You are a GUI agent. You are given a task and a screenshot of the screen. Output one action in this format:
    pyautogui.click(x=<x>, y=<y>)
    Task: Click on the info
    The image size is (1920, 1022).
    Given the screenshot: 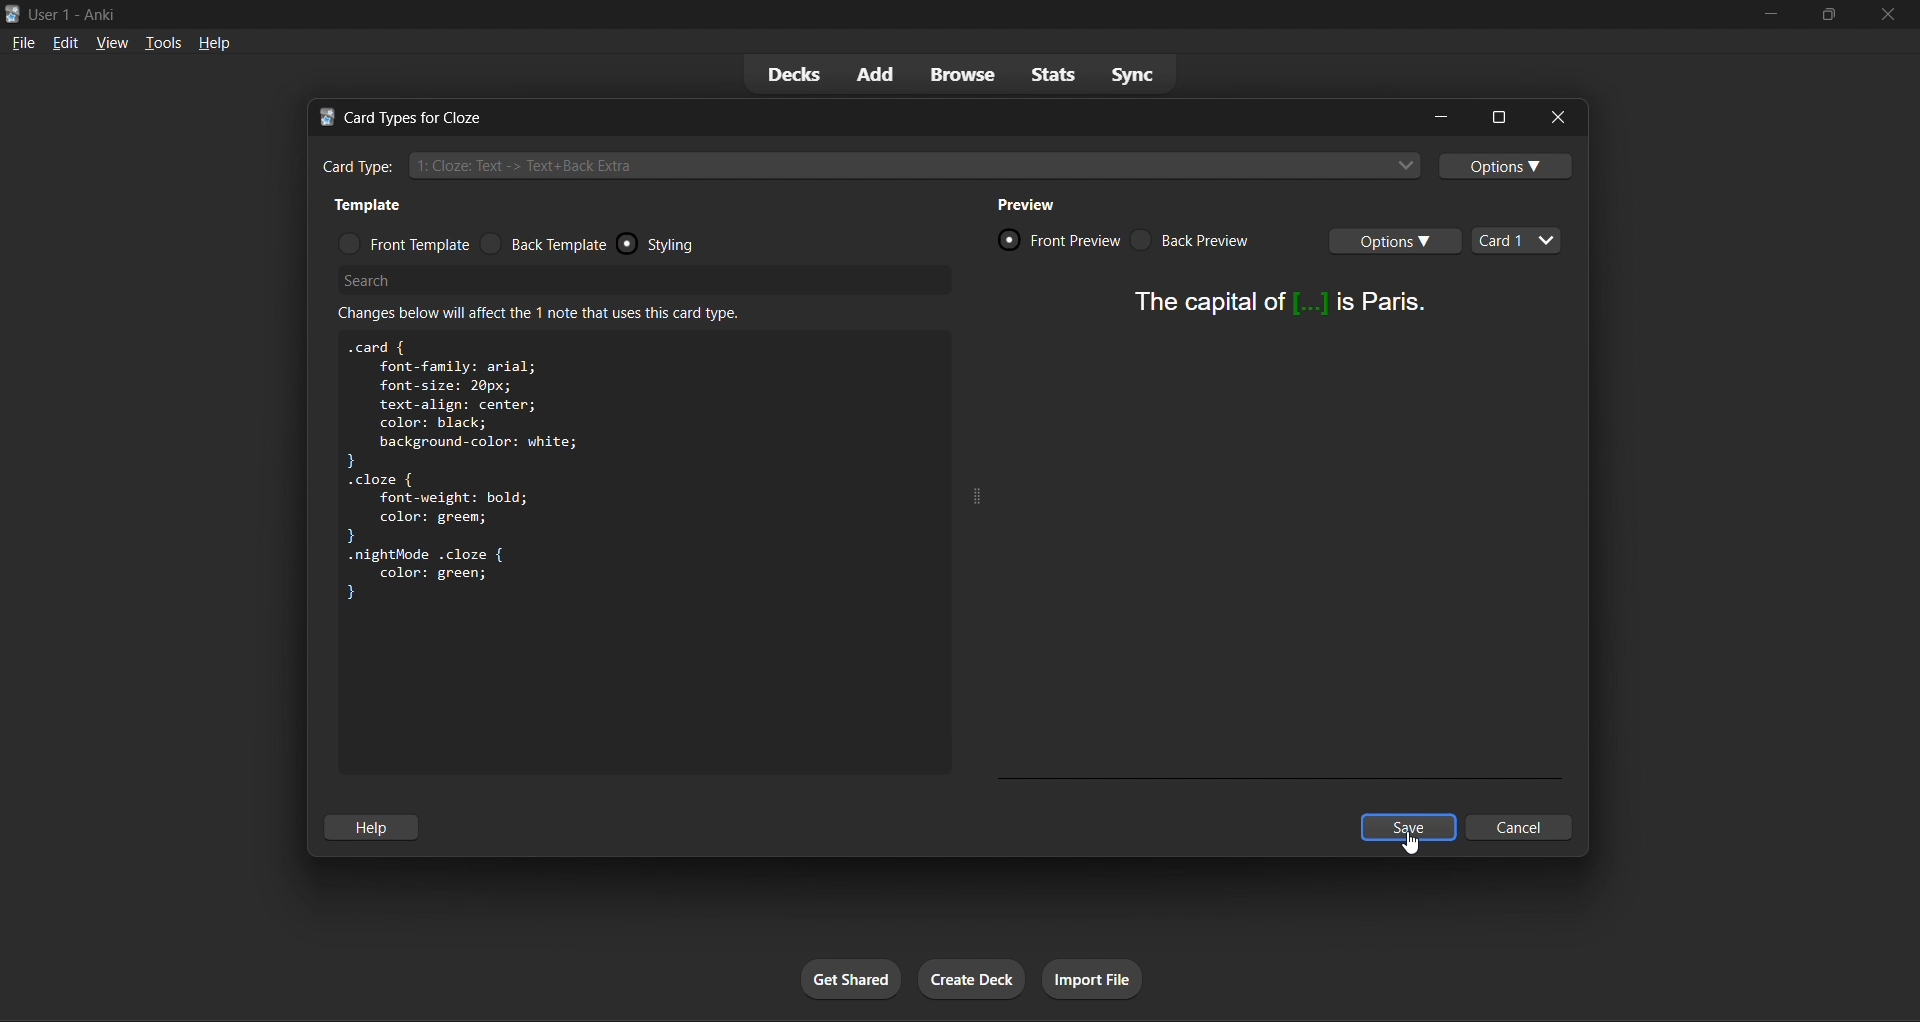 What is the action you would take?
    pyautogui.click(x=553, y=317)
    